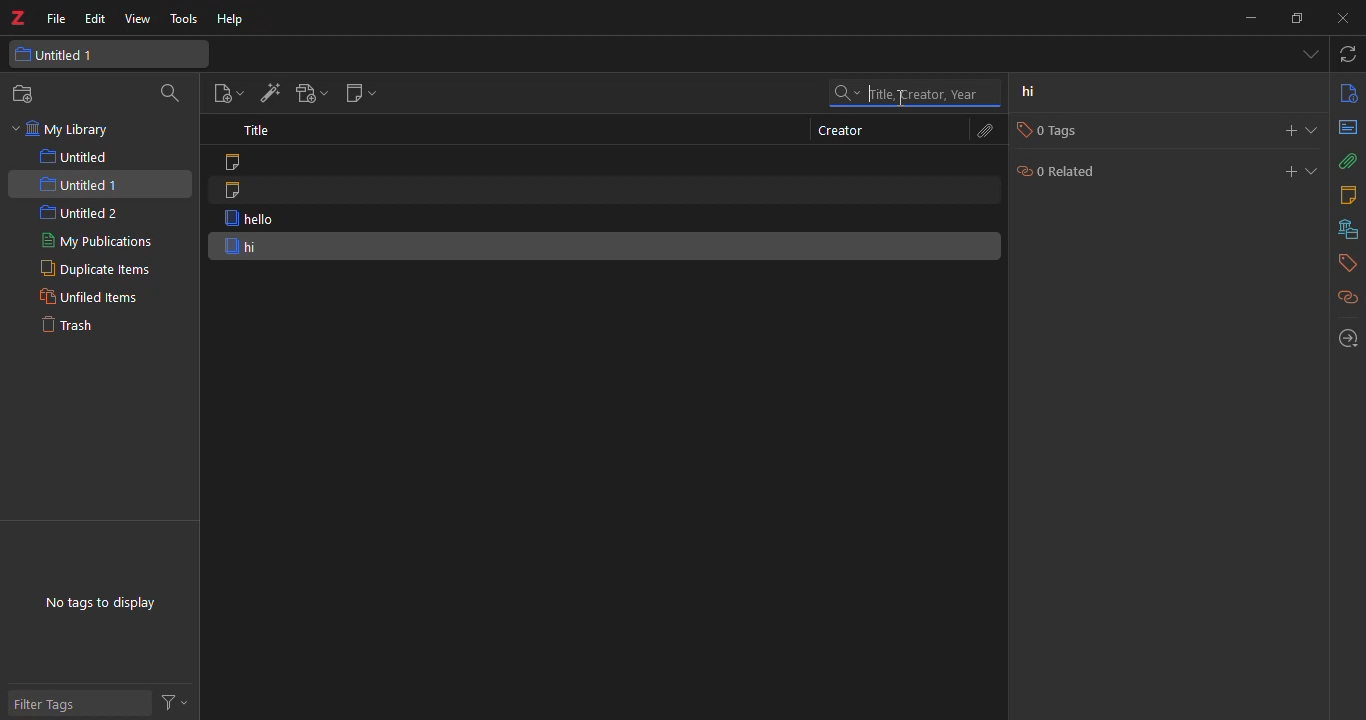 This screenshot has height=720, width=1366. Describe the element at coordinates (86, 297) in the screenshot. I see `unfiled items` at that location.